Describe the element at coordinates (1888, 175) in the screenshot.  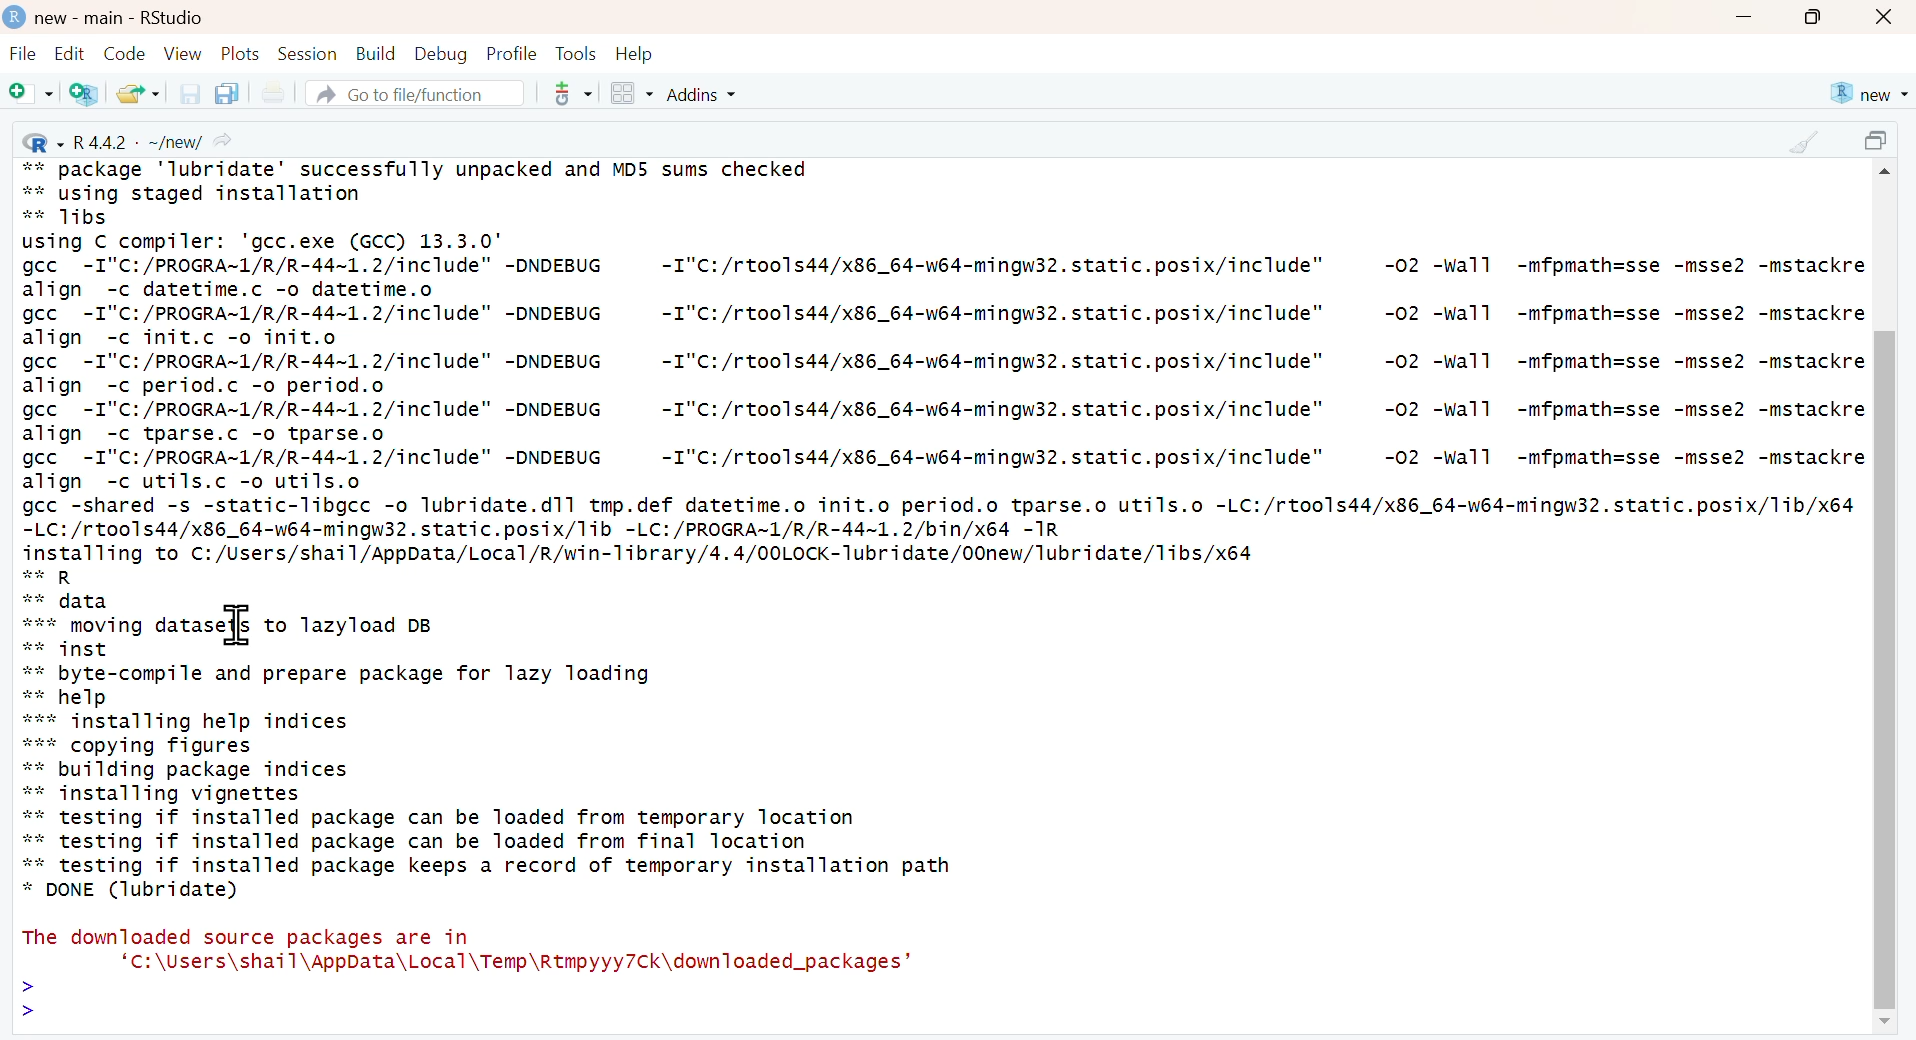
I see `scroll up` at that location.